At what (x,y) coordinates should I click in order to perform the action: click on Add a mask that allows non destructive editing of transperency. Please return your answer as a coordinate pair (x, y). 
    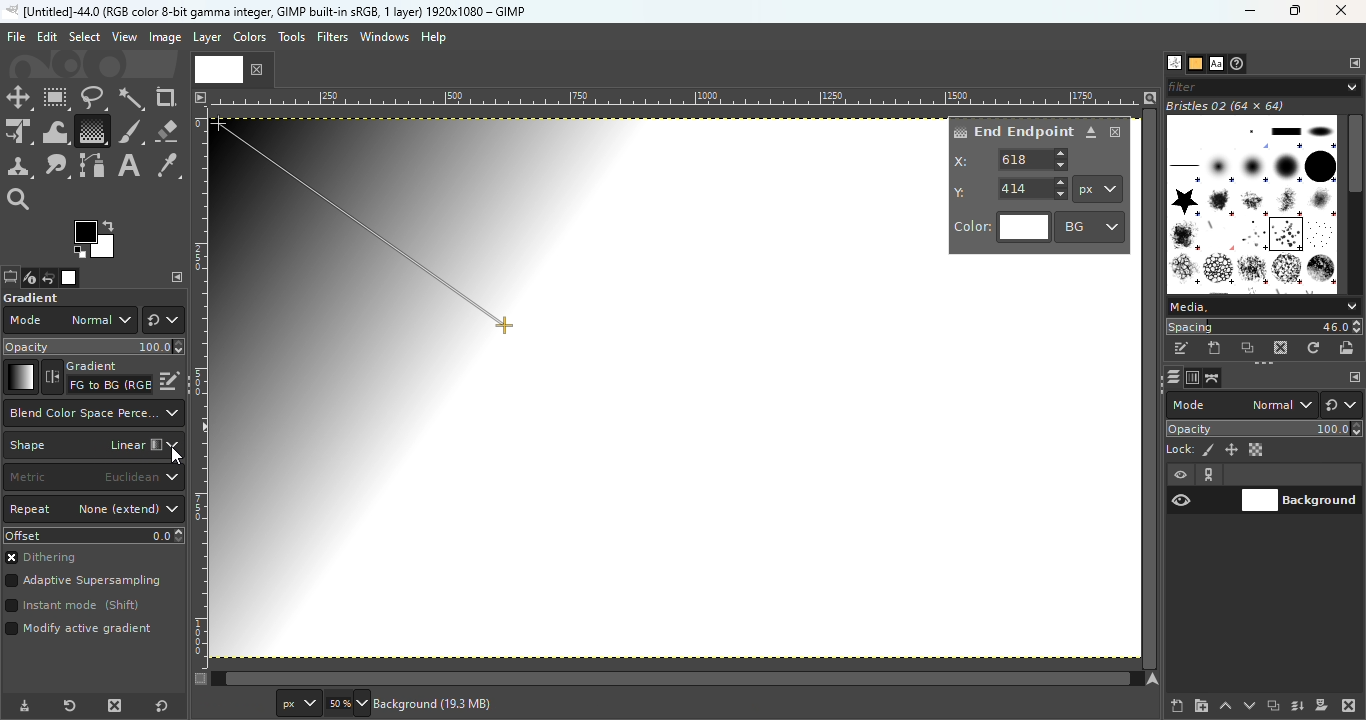
    Looking at the image, I should click on (1322, 705).